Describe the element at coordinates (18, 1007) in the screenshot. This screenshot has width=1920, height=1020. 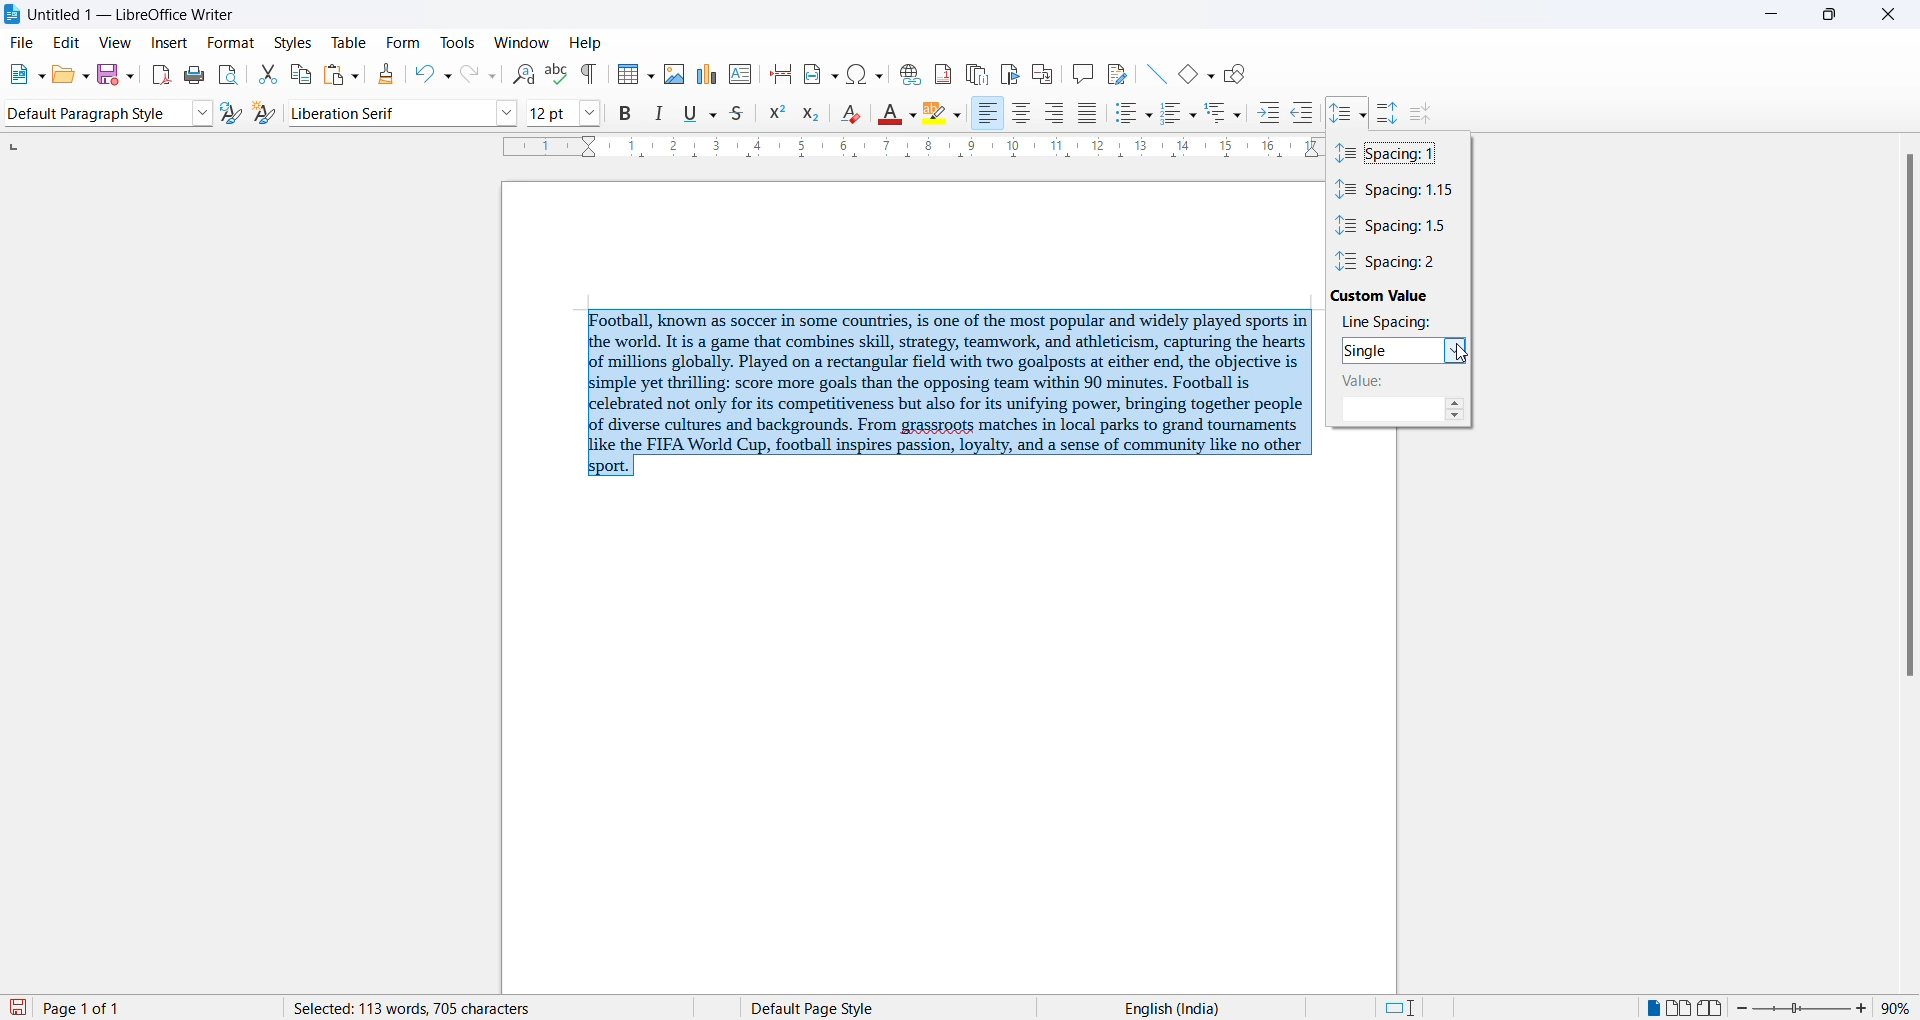
I see `save` at that location.